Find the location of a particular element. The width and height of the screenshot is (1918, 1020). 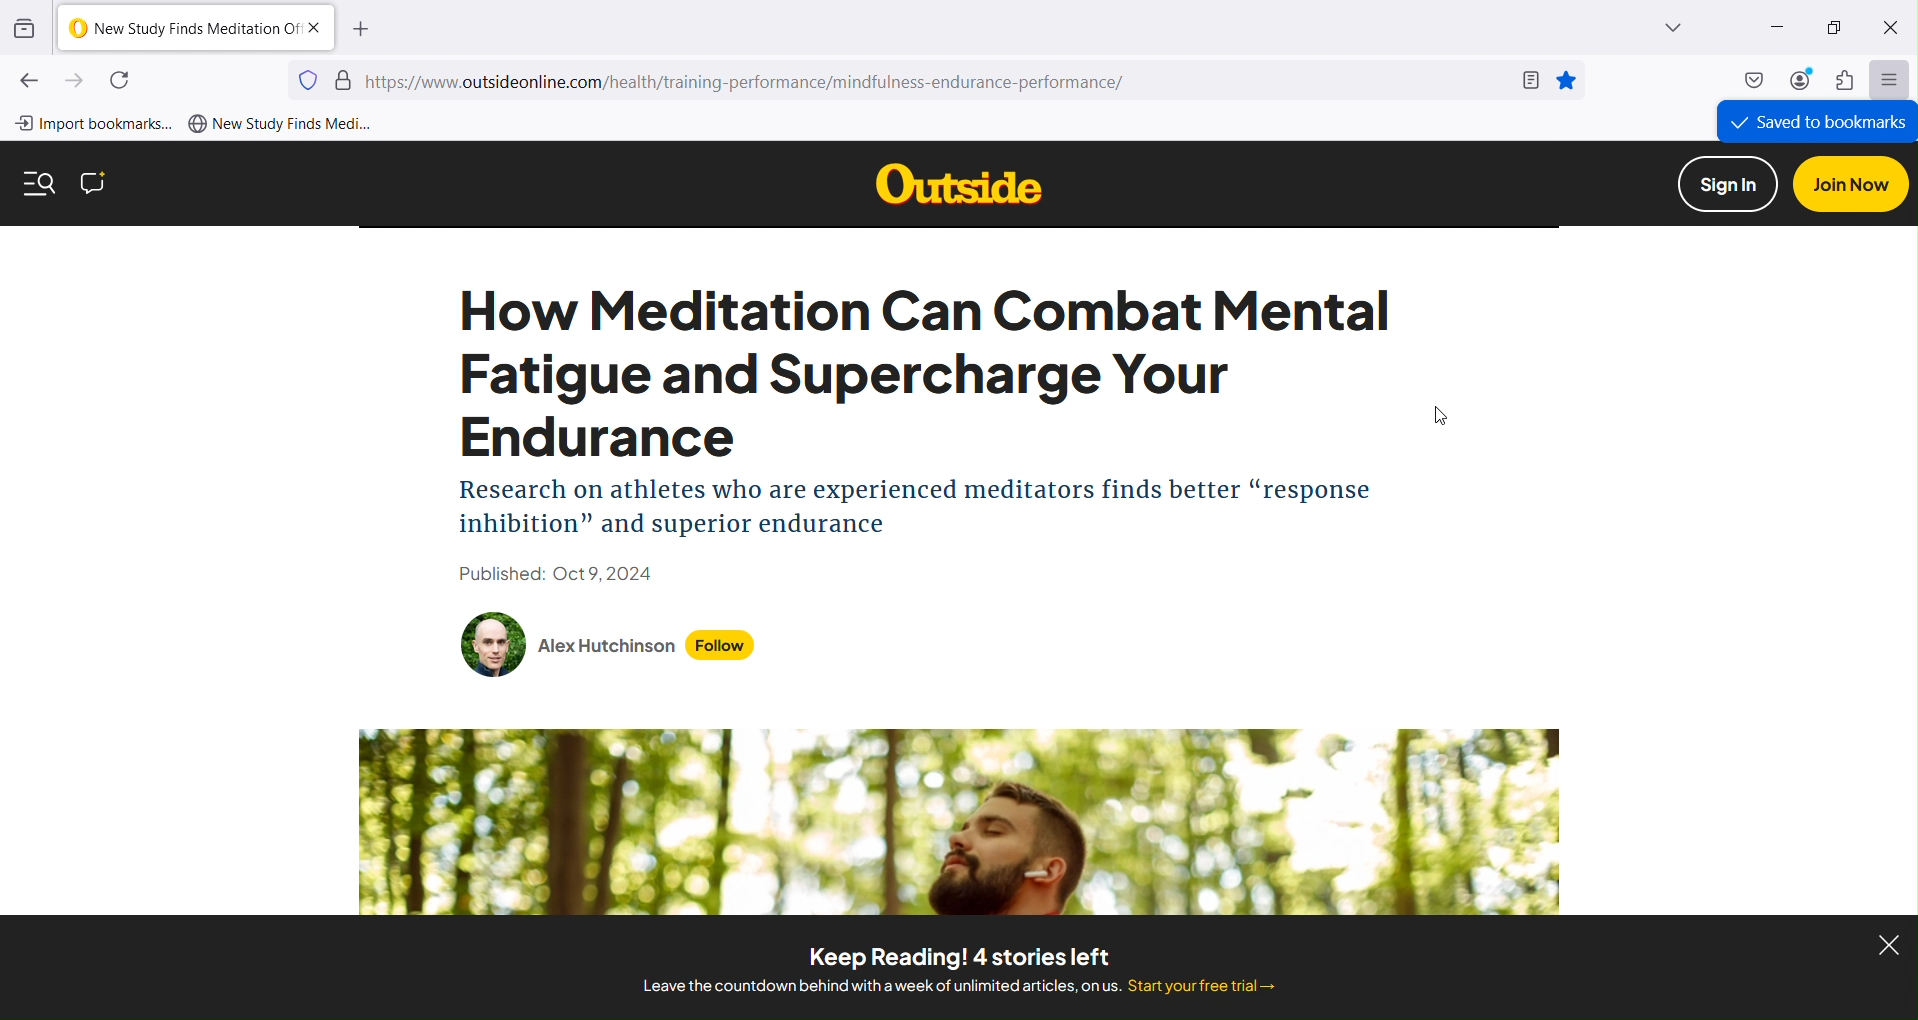

Import bookmarks from another browser to Firefox is located at coordinates (93, 124).